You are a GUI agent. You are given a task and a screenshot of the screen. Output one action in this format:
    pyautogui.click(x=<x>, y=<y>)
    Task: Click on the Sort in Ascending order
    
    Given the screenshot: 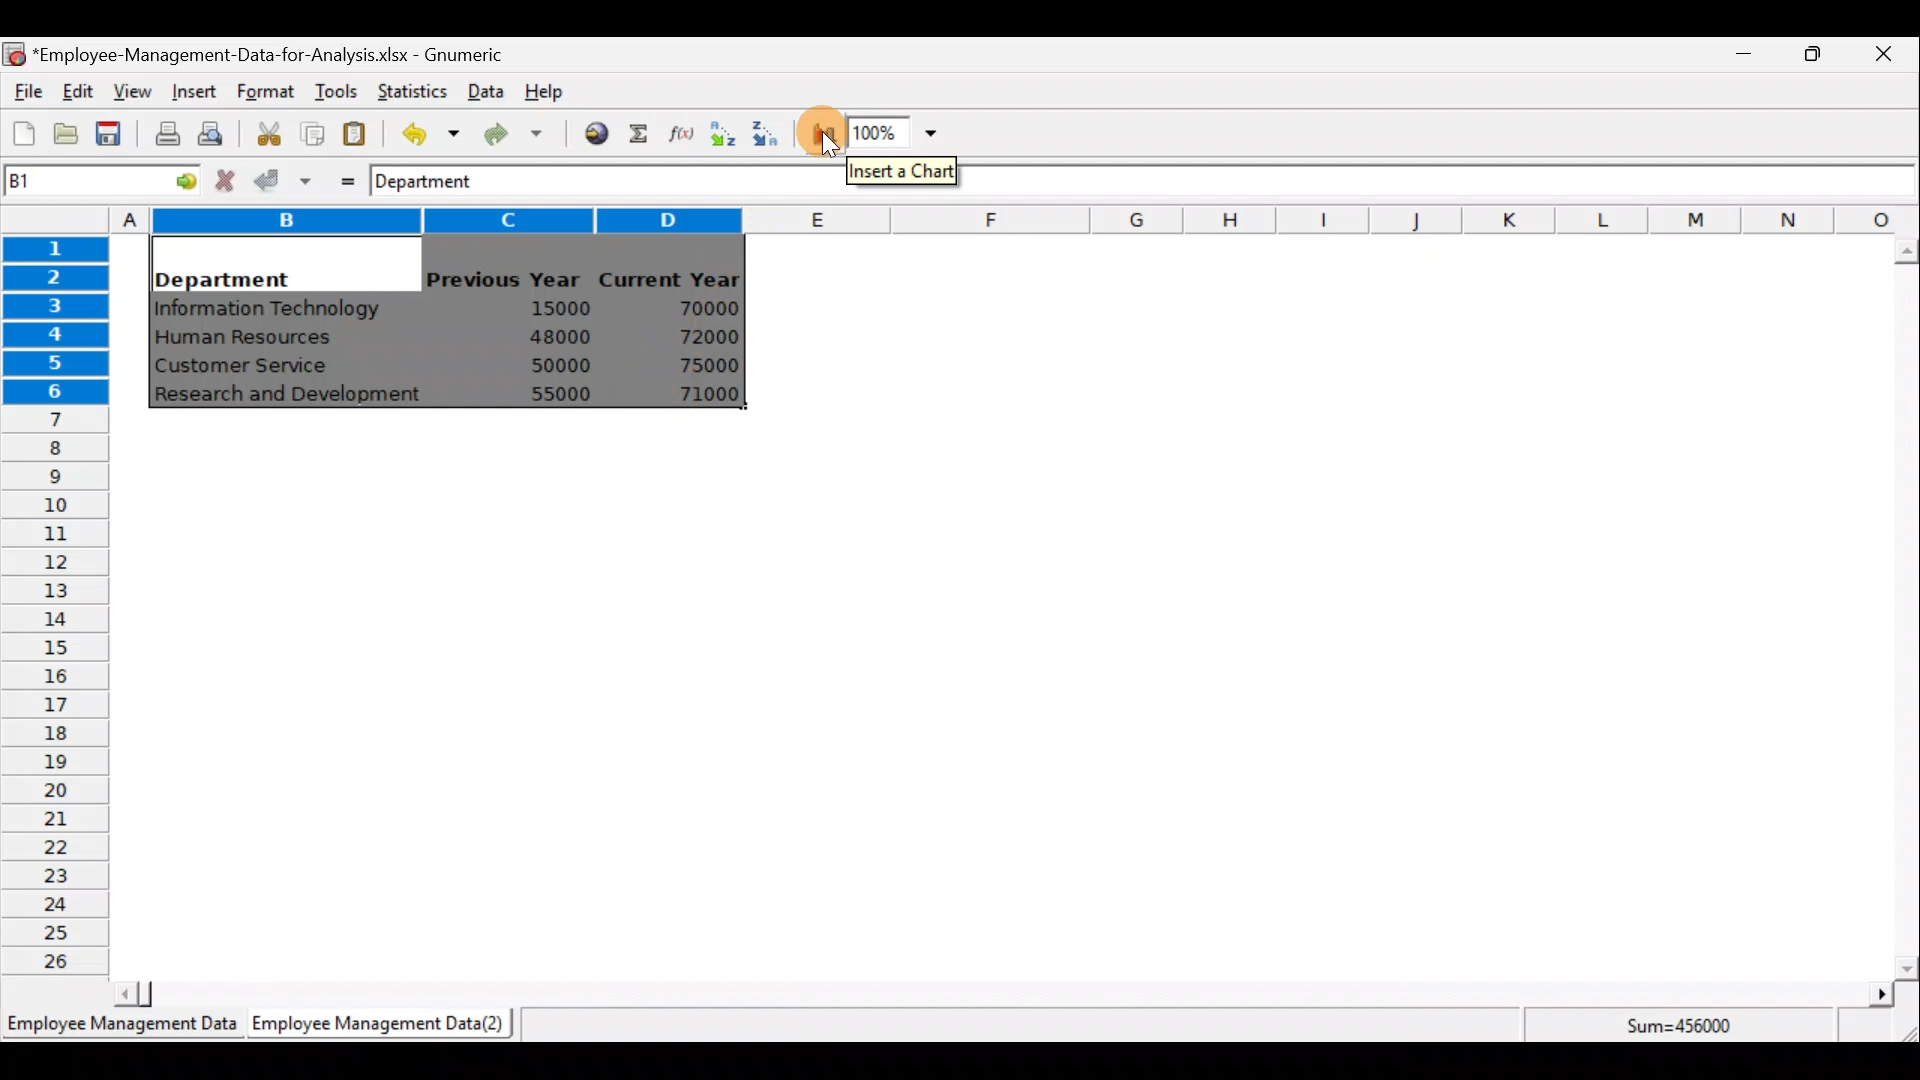 What is the action you would take?
    pyautogui.click(x=722, y=133)
    